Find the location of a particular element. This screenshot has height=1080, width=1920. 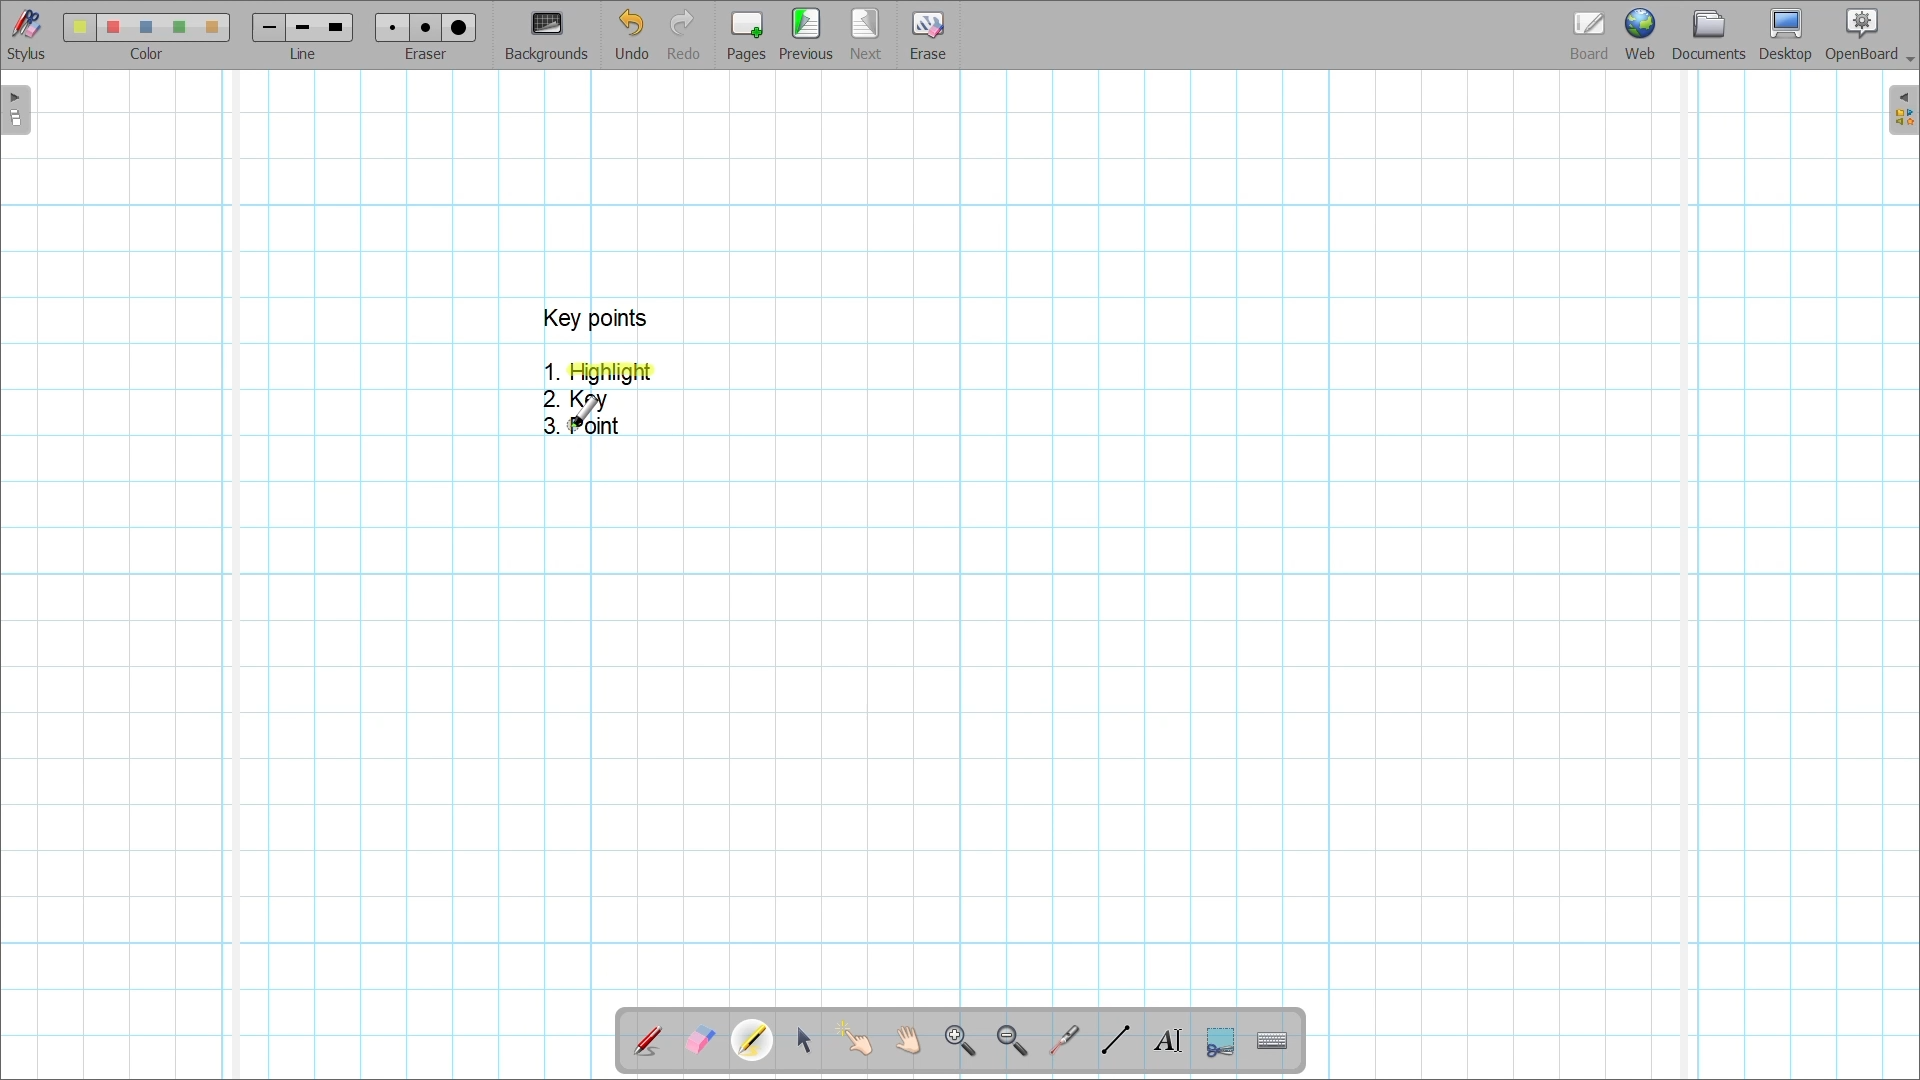

Highlighter is located at coordinates (752, 1040).